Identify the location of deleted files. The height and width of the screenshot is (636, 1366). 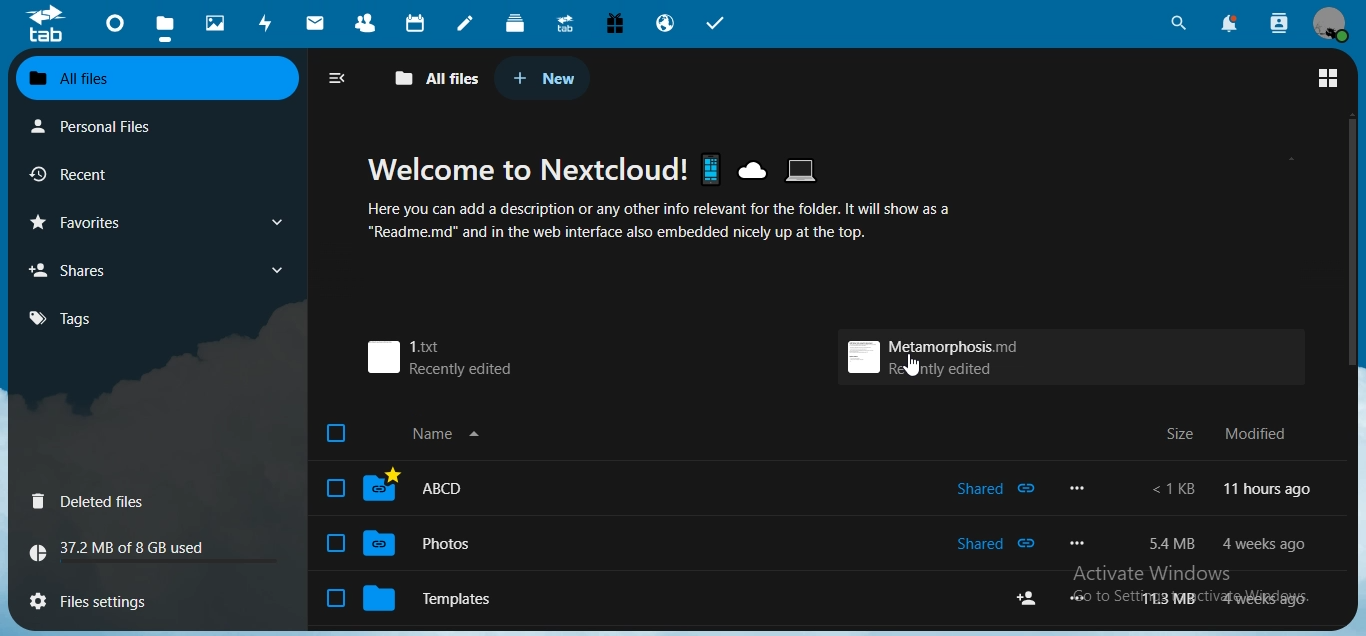
(95, 501).